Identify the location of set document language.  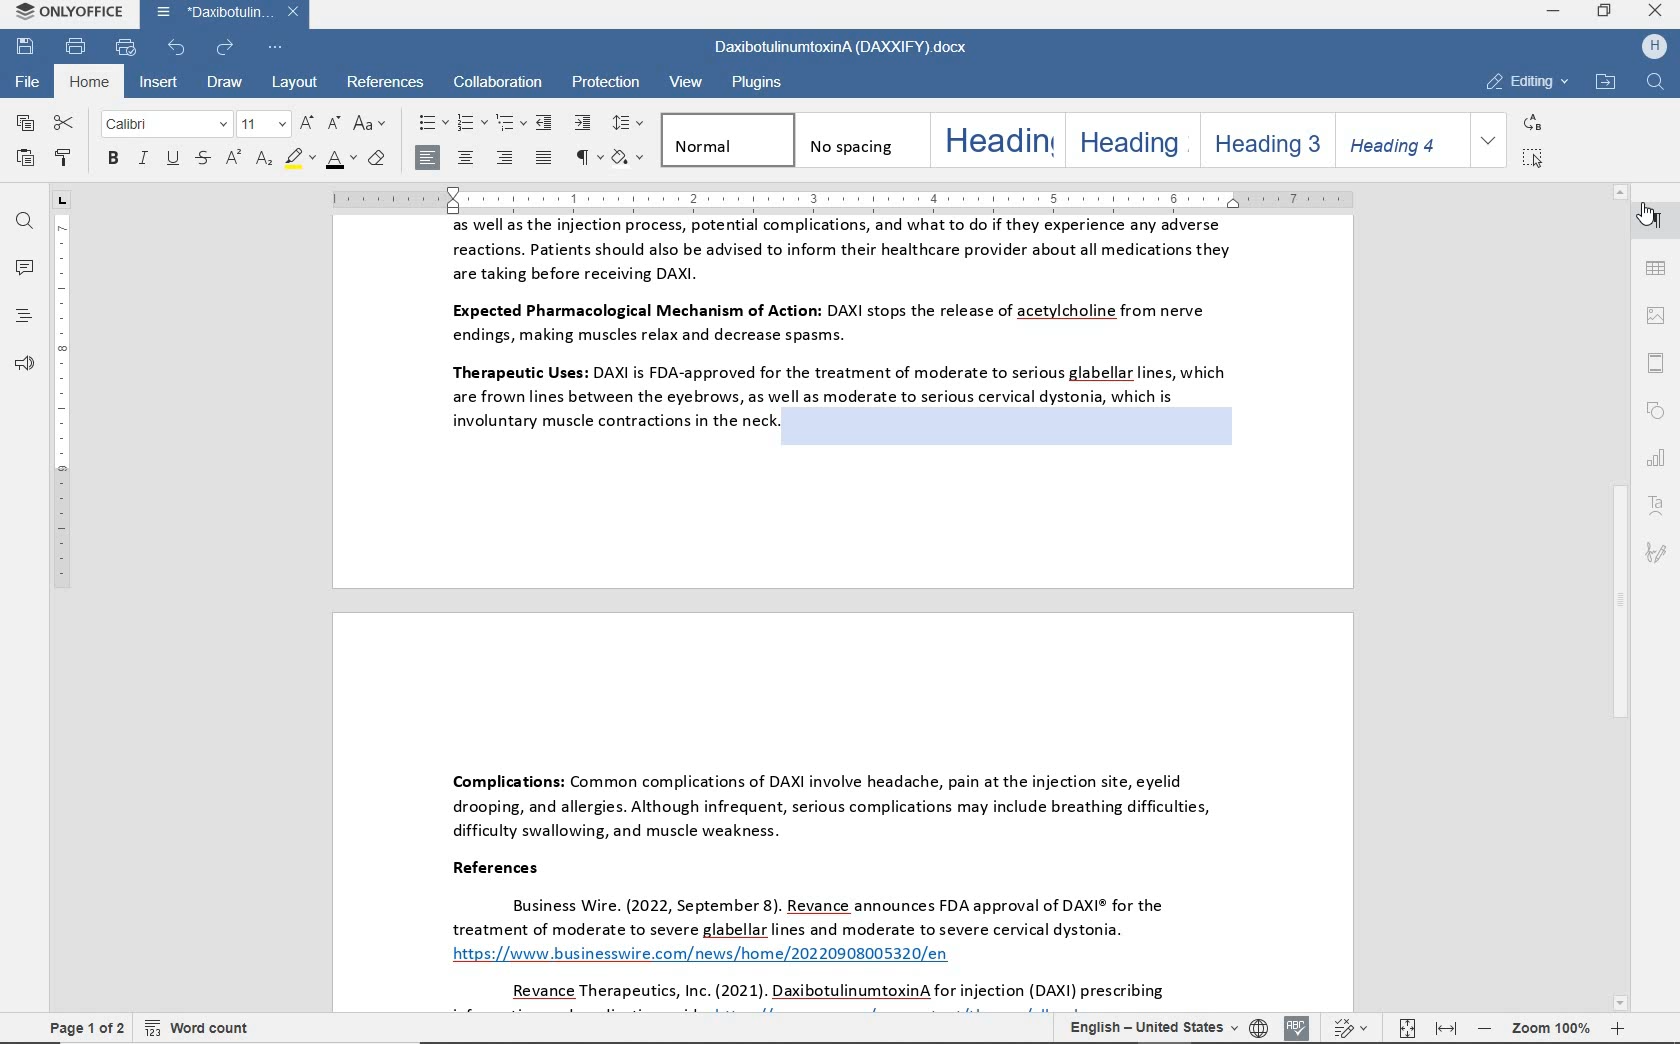
(1260, 1027).